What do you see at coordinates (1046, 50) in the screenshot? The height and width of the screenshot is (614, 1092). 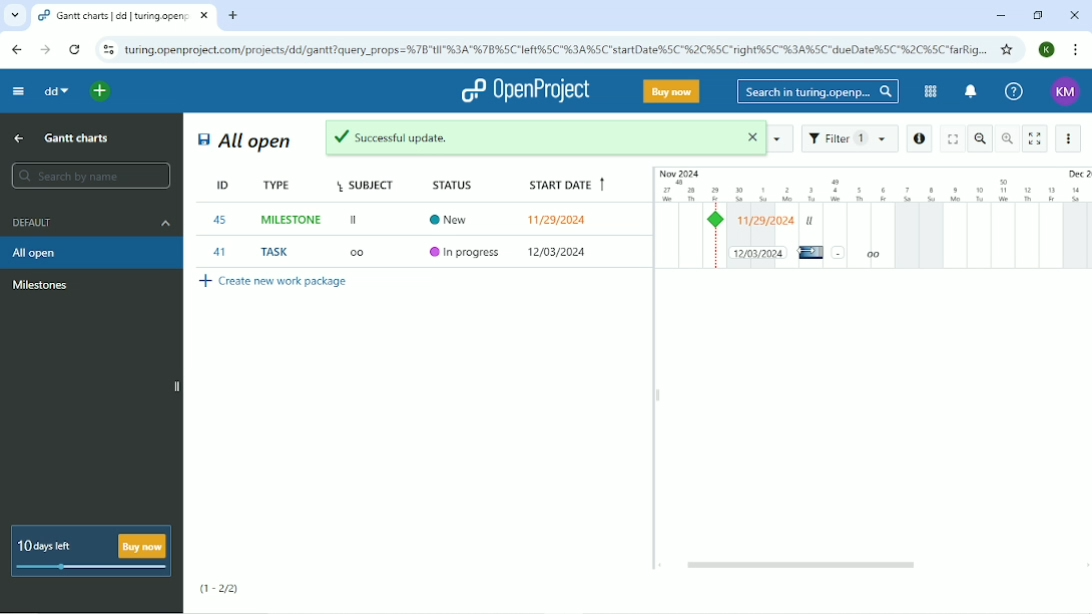 I see `Account` at bounding box center [1046, 50].